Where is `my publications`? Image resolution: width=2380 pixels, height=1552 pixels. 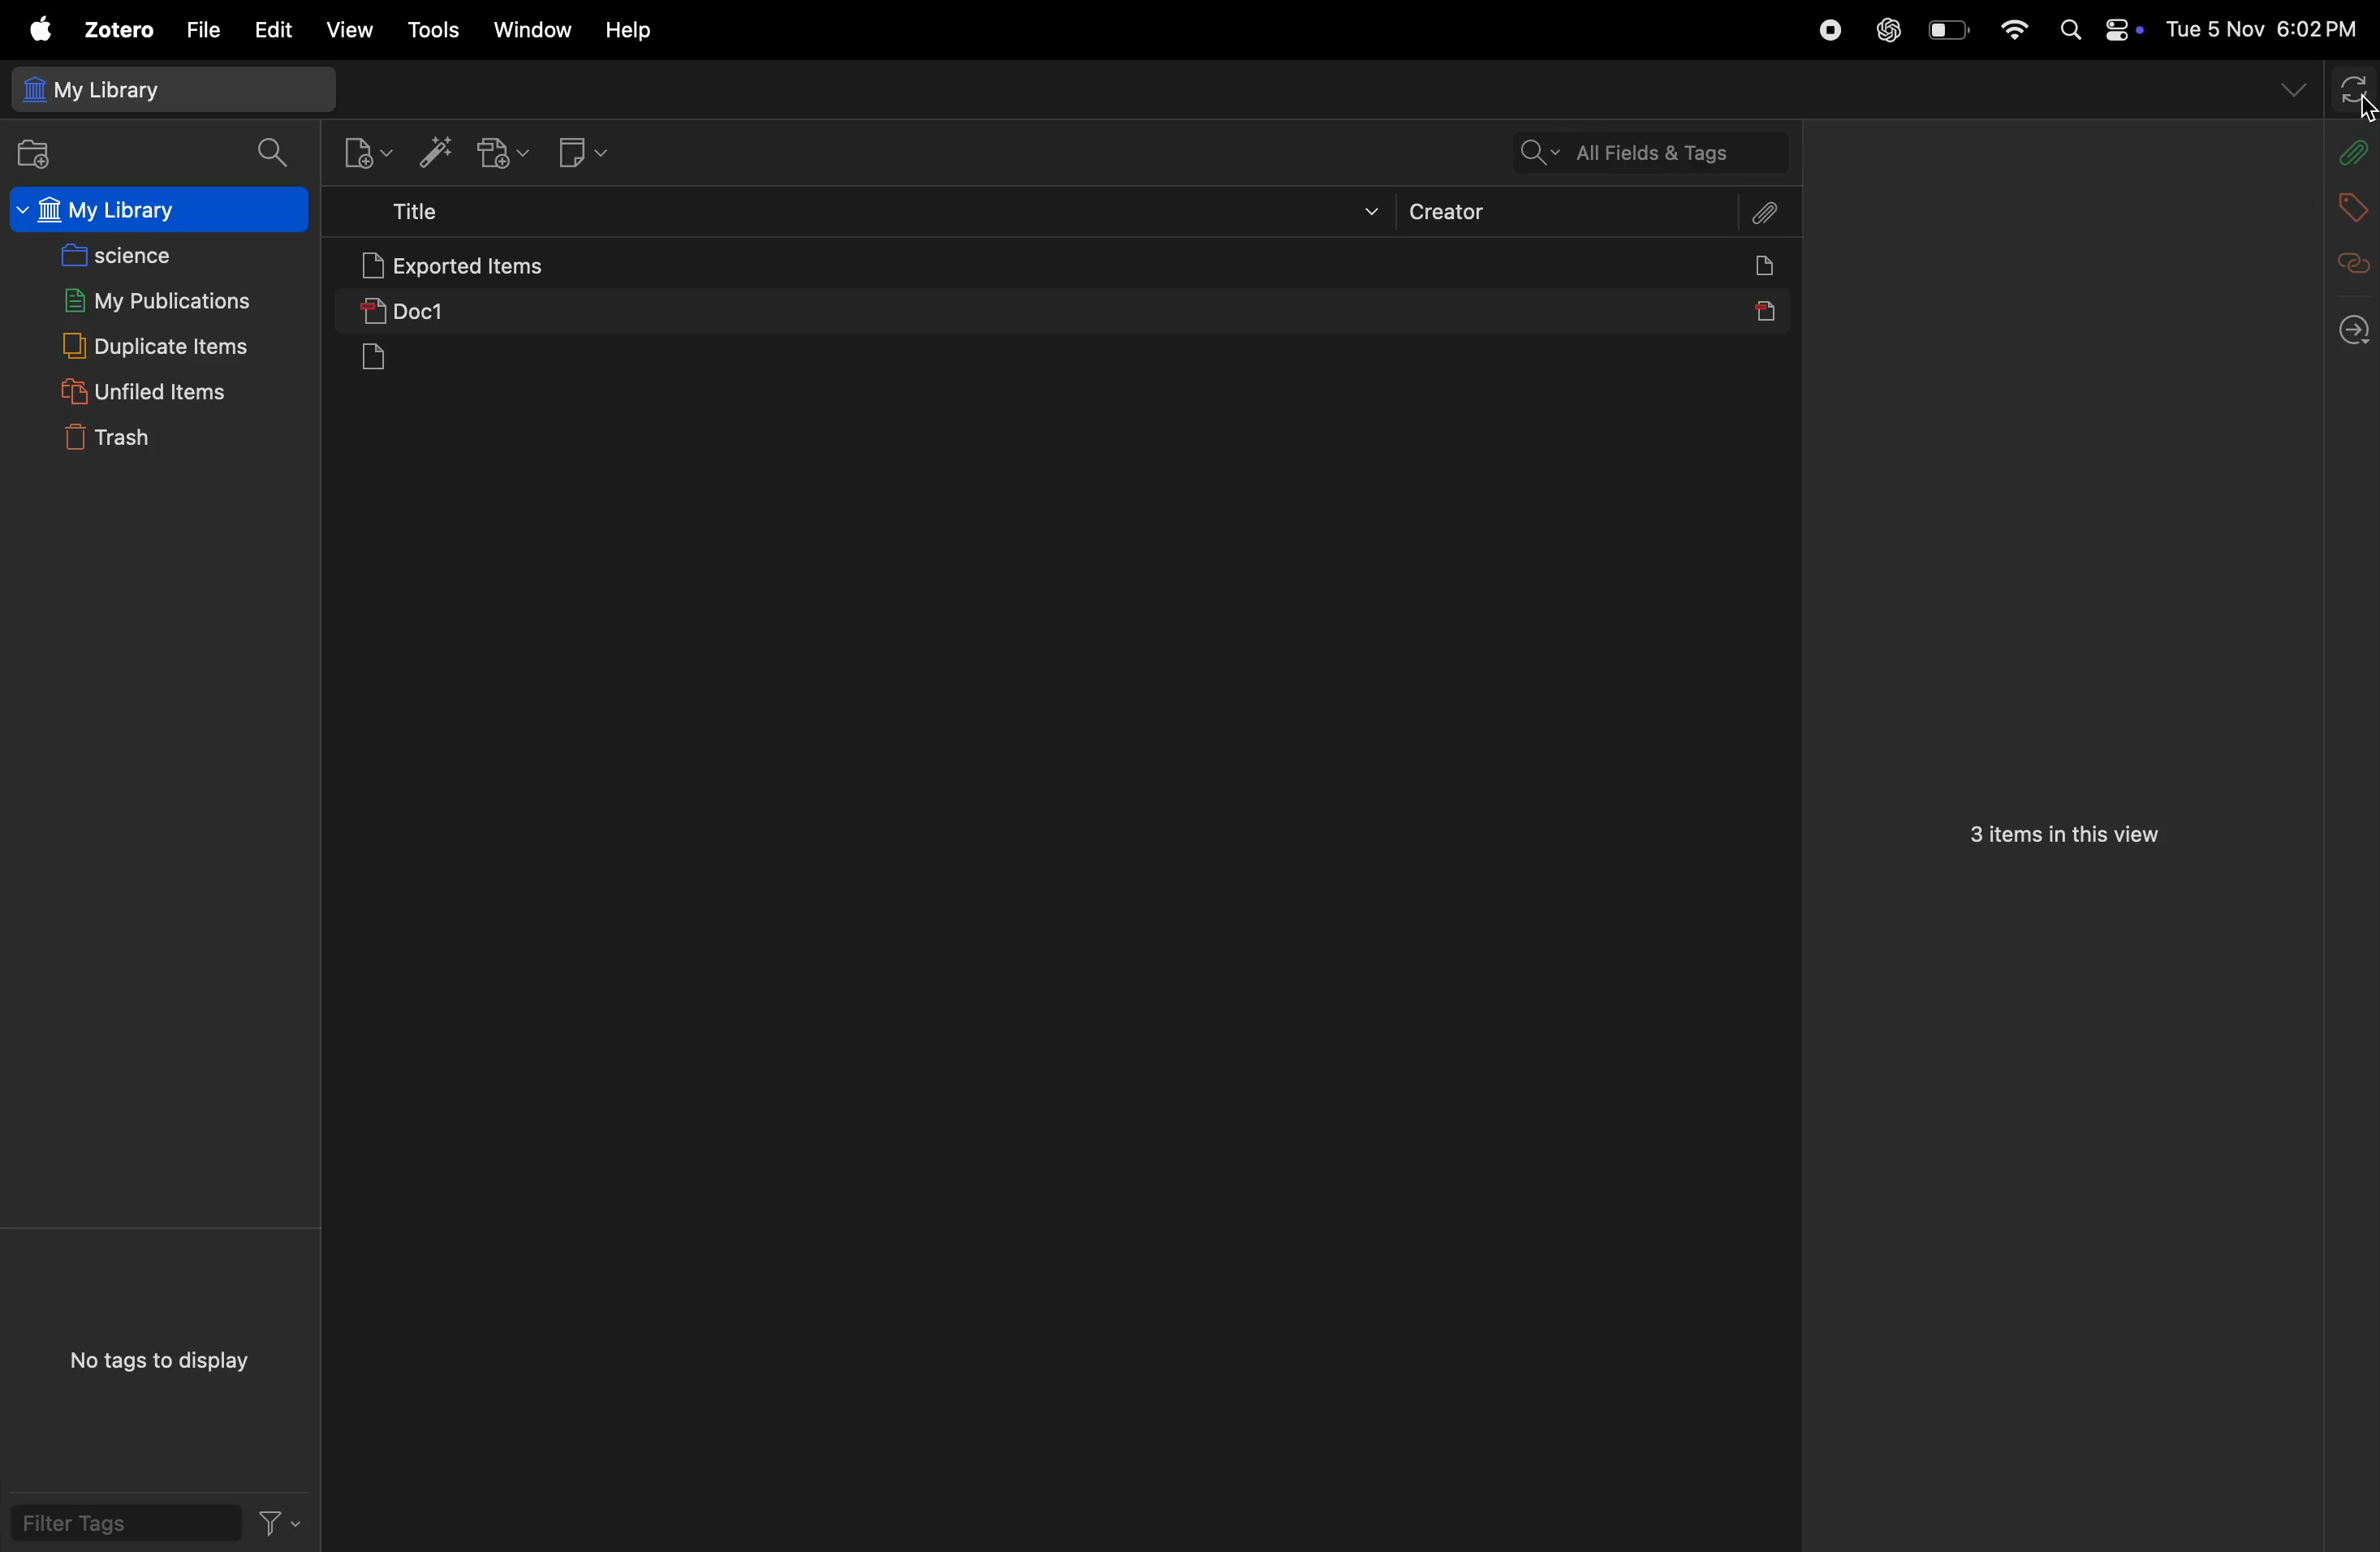
my publications is located at coordinates (146, 298).